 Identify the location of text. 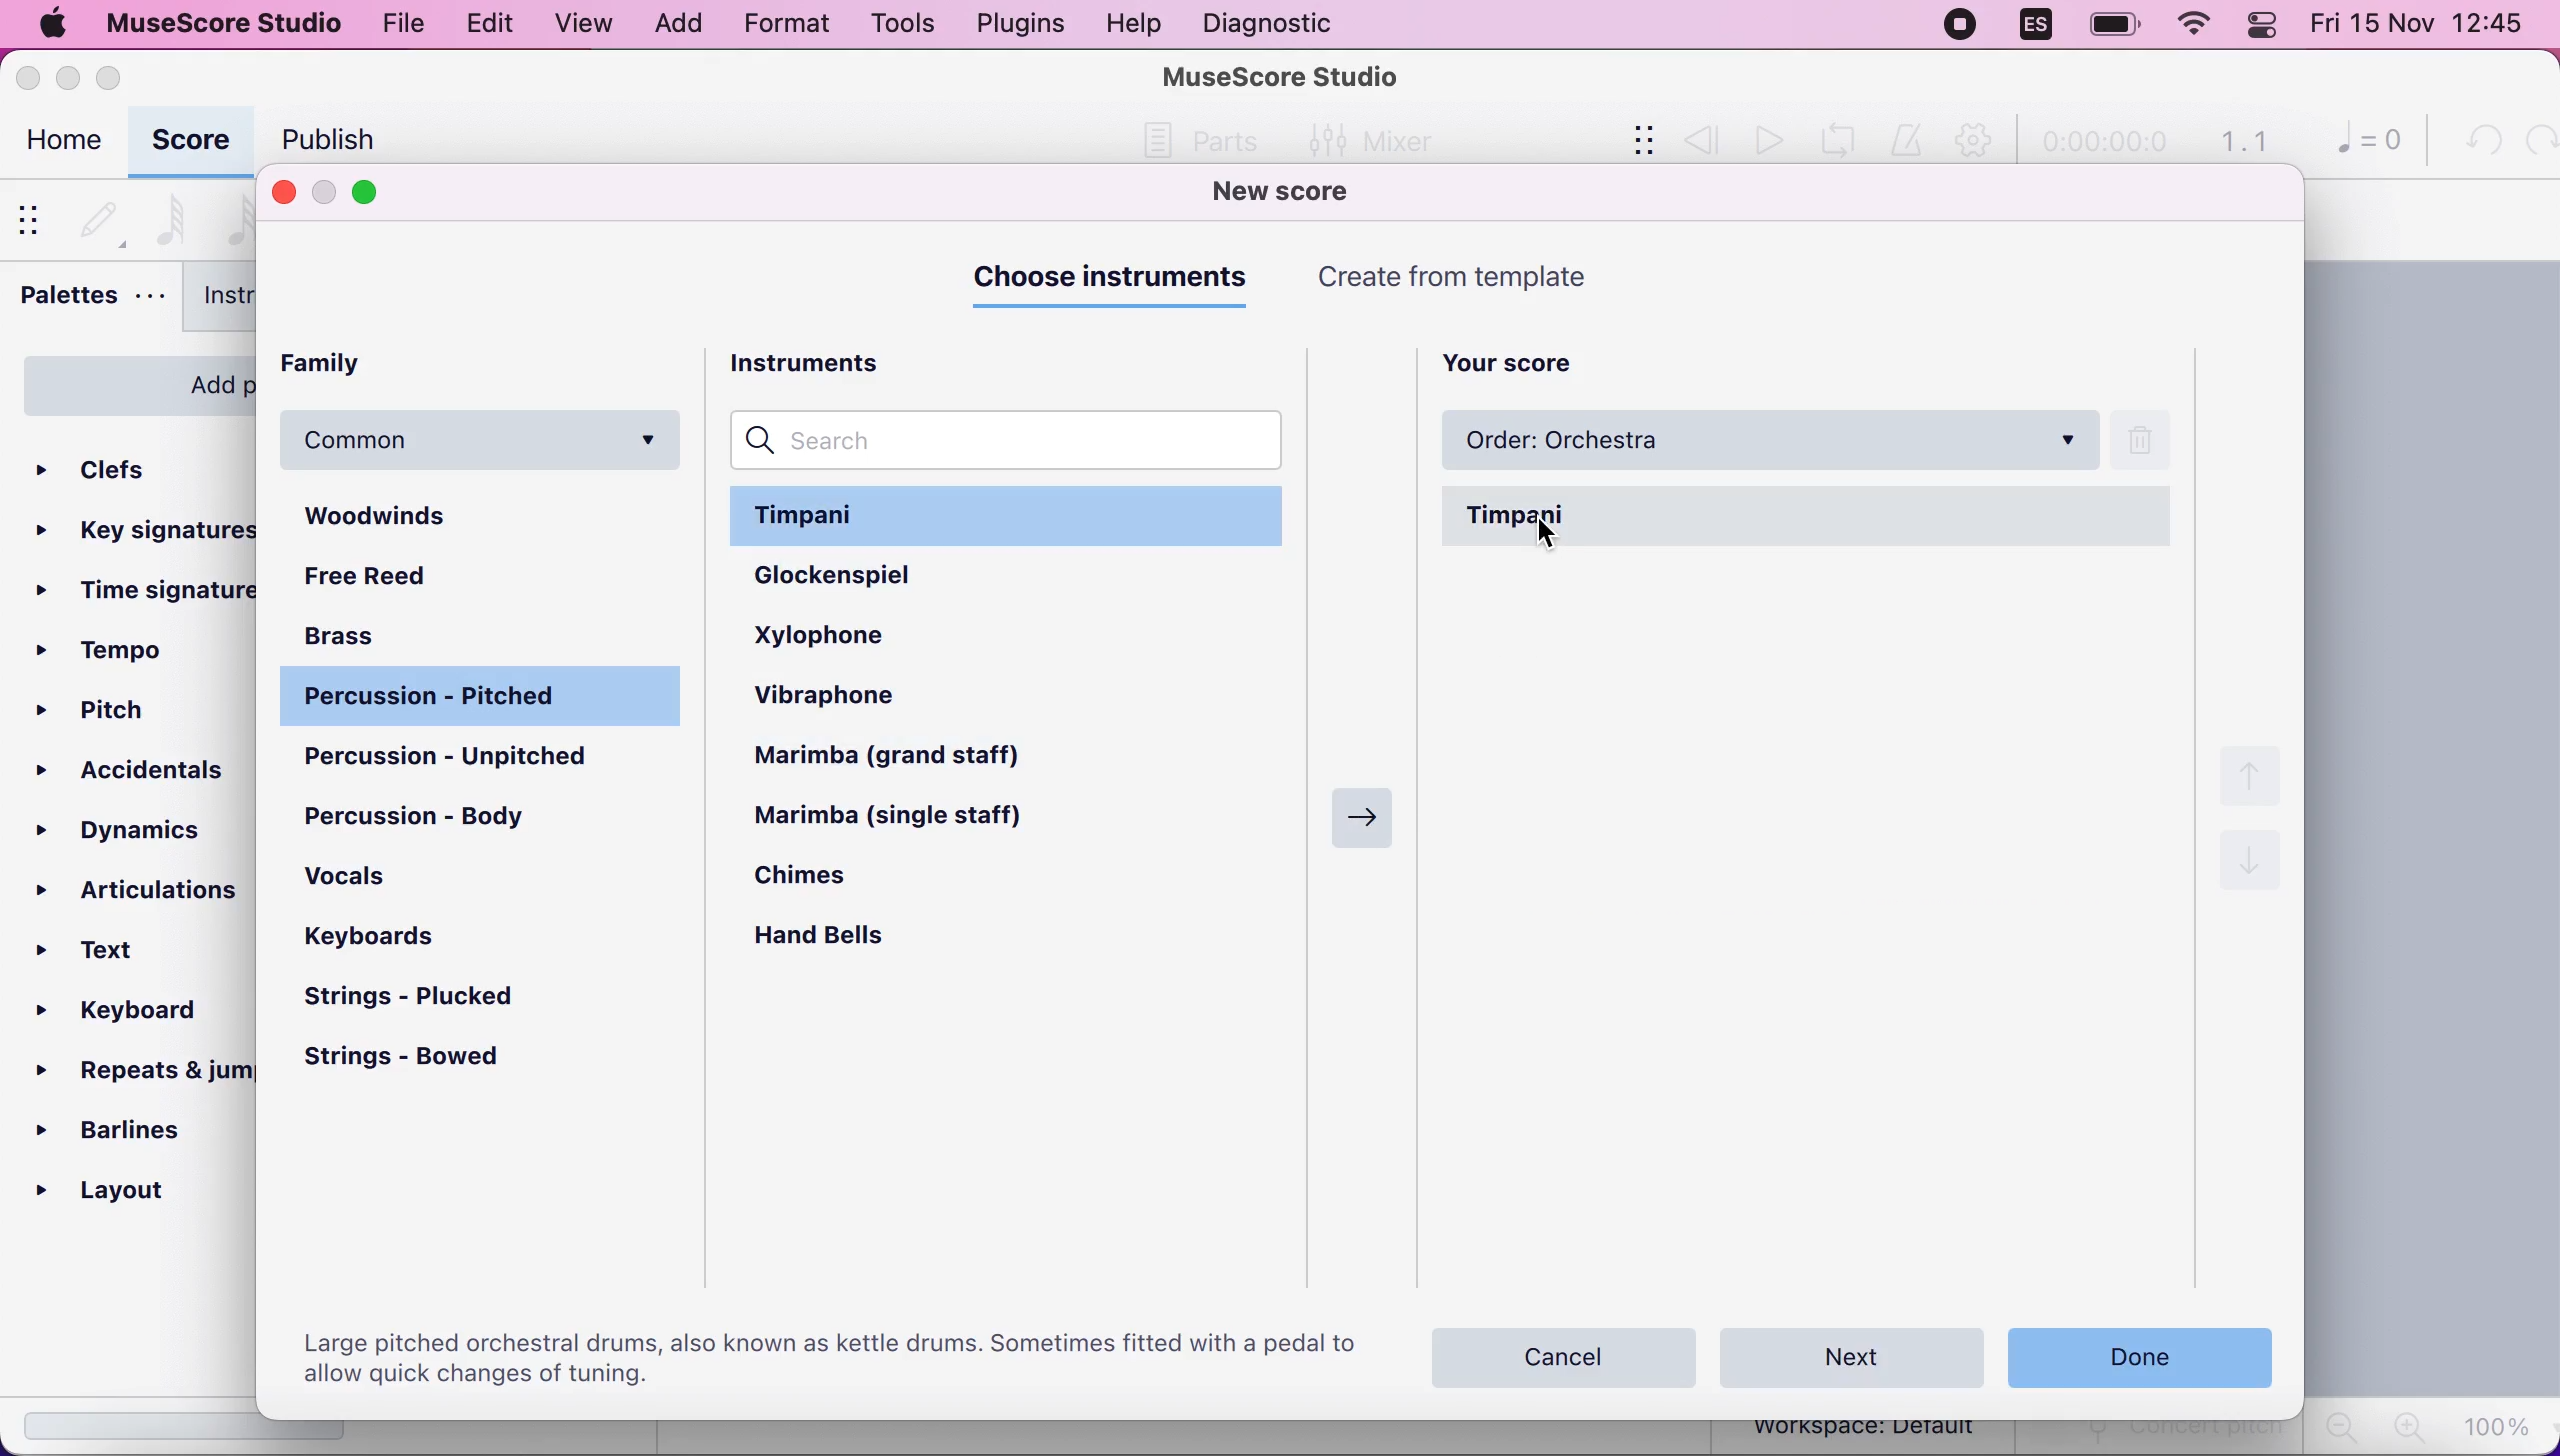
(112, 952).